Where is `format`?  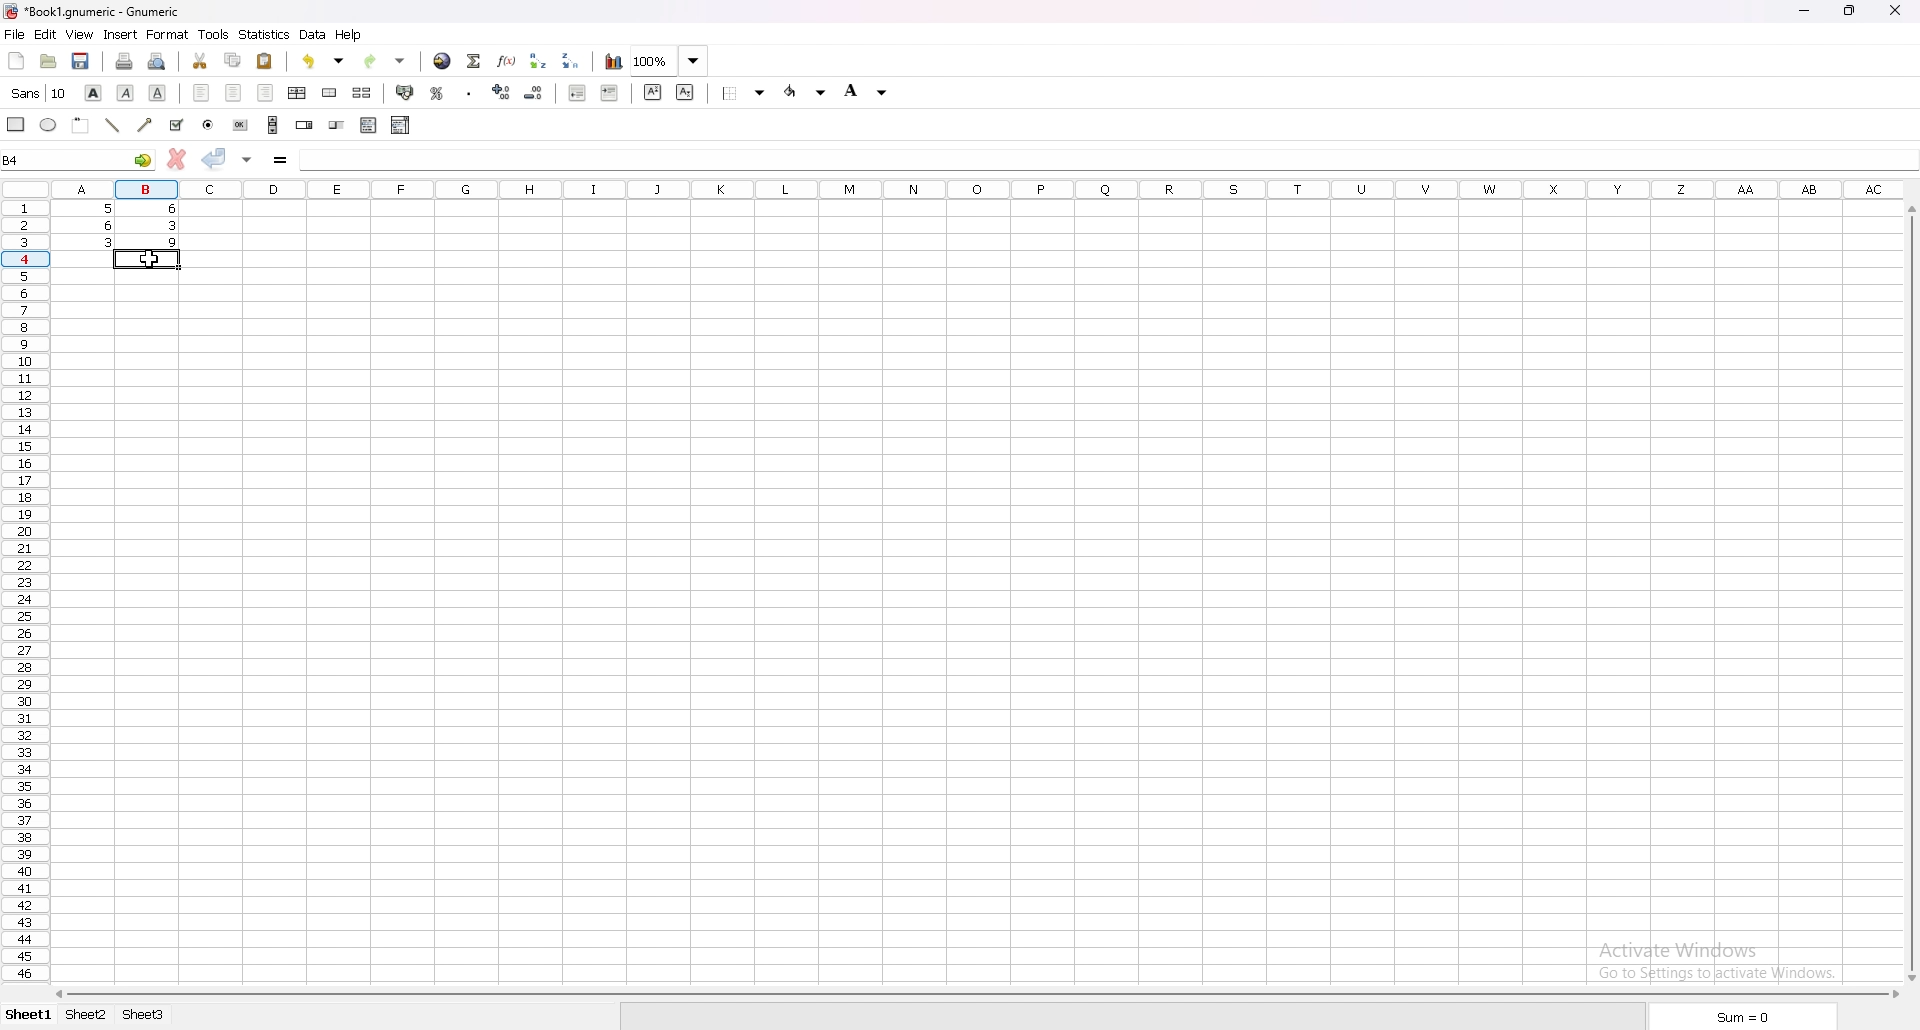 format is located at coordinates (167, 34).